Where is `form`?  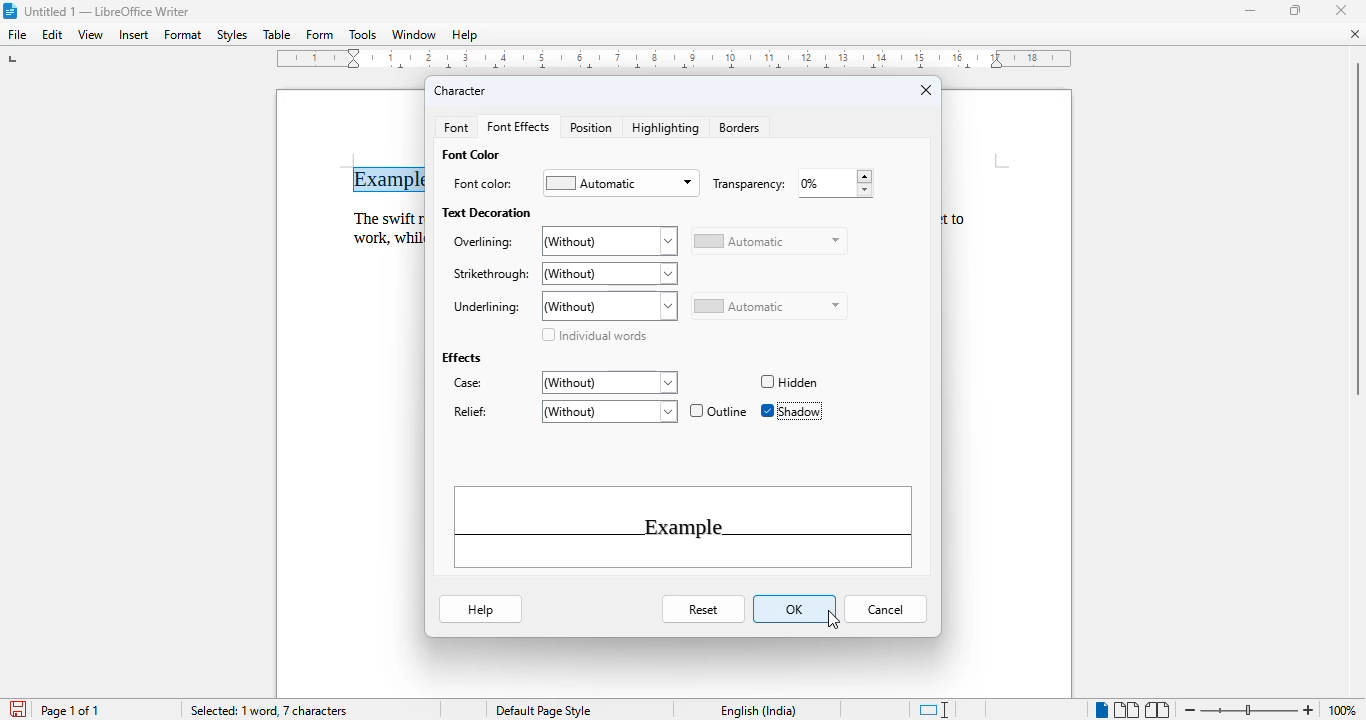
form is located at coordinates (320, 35).